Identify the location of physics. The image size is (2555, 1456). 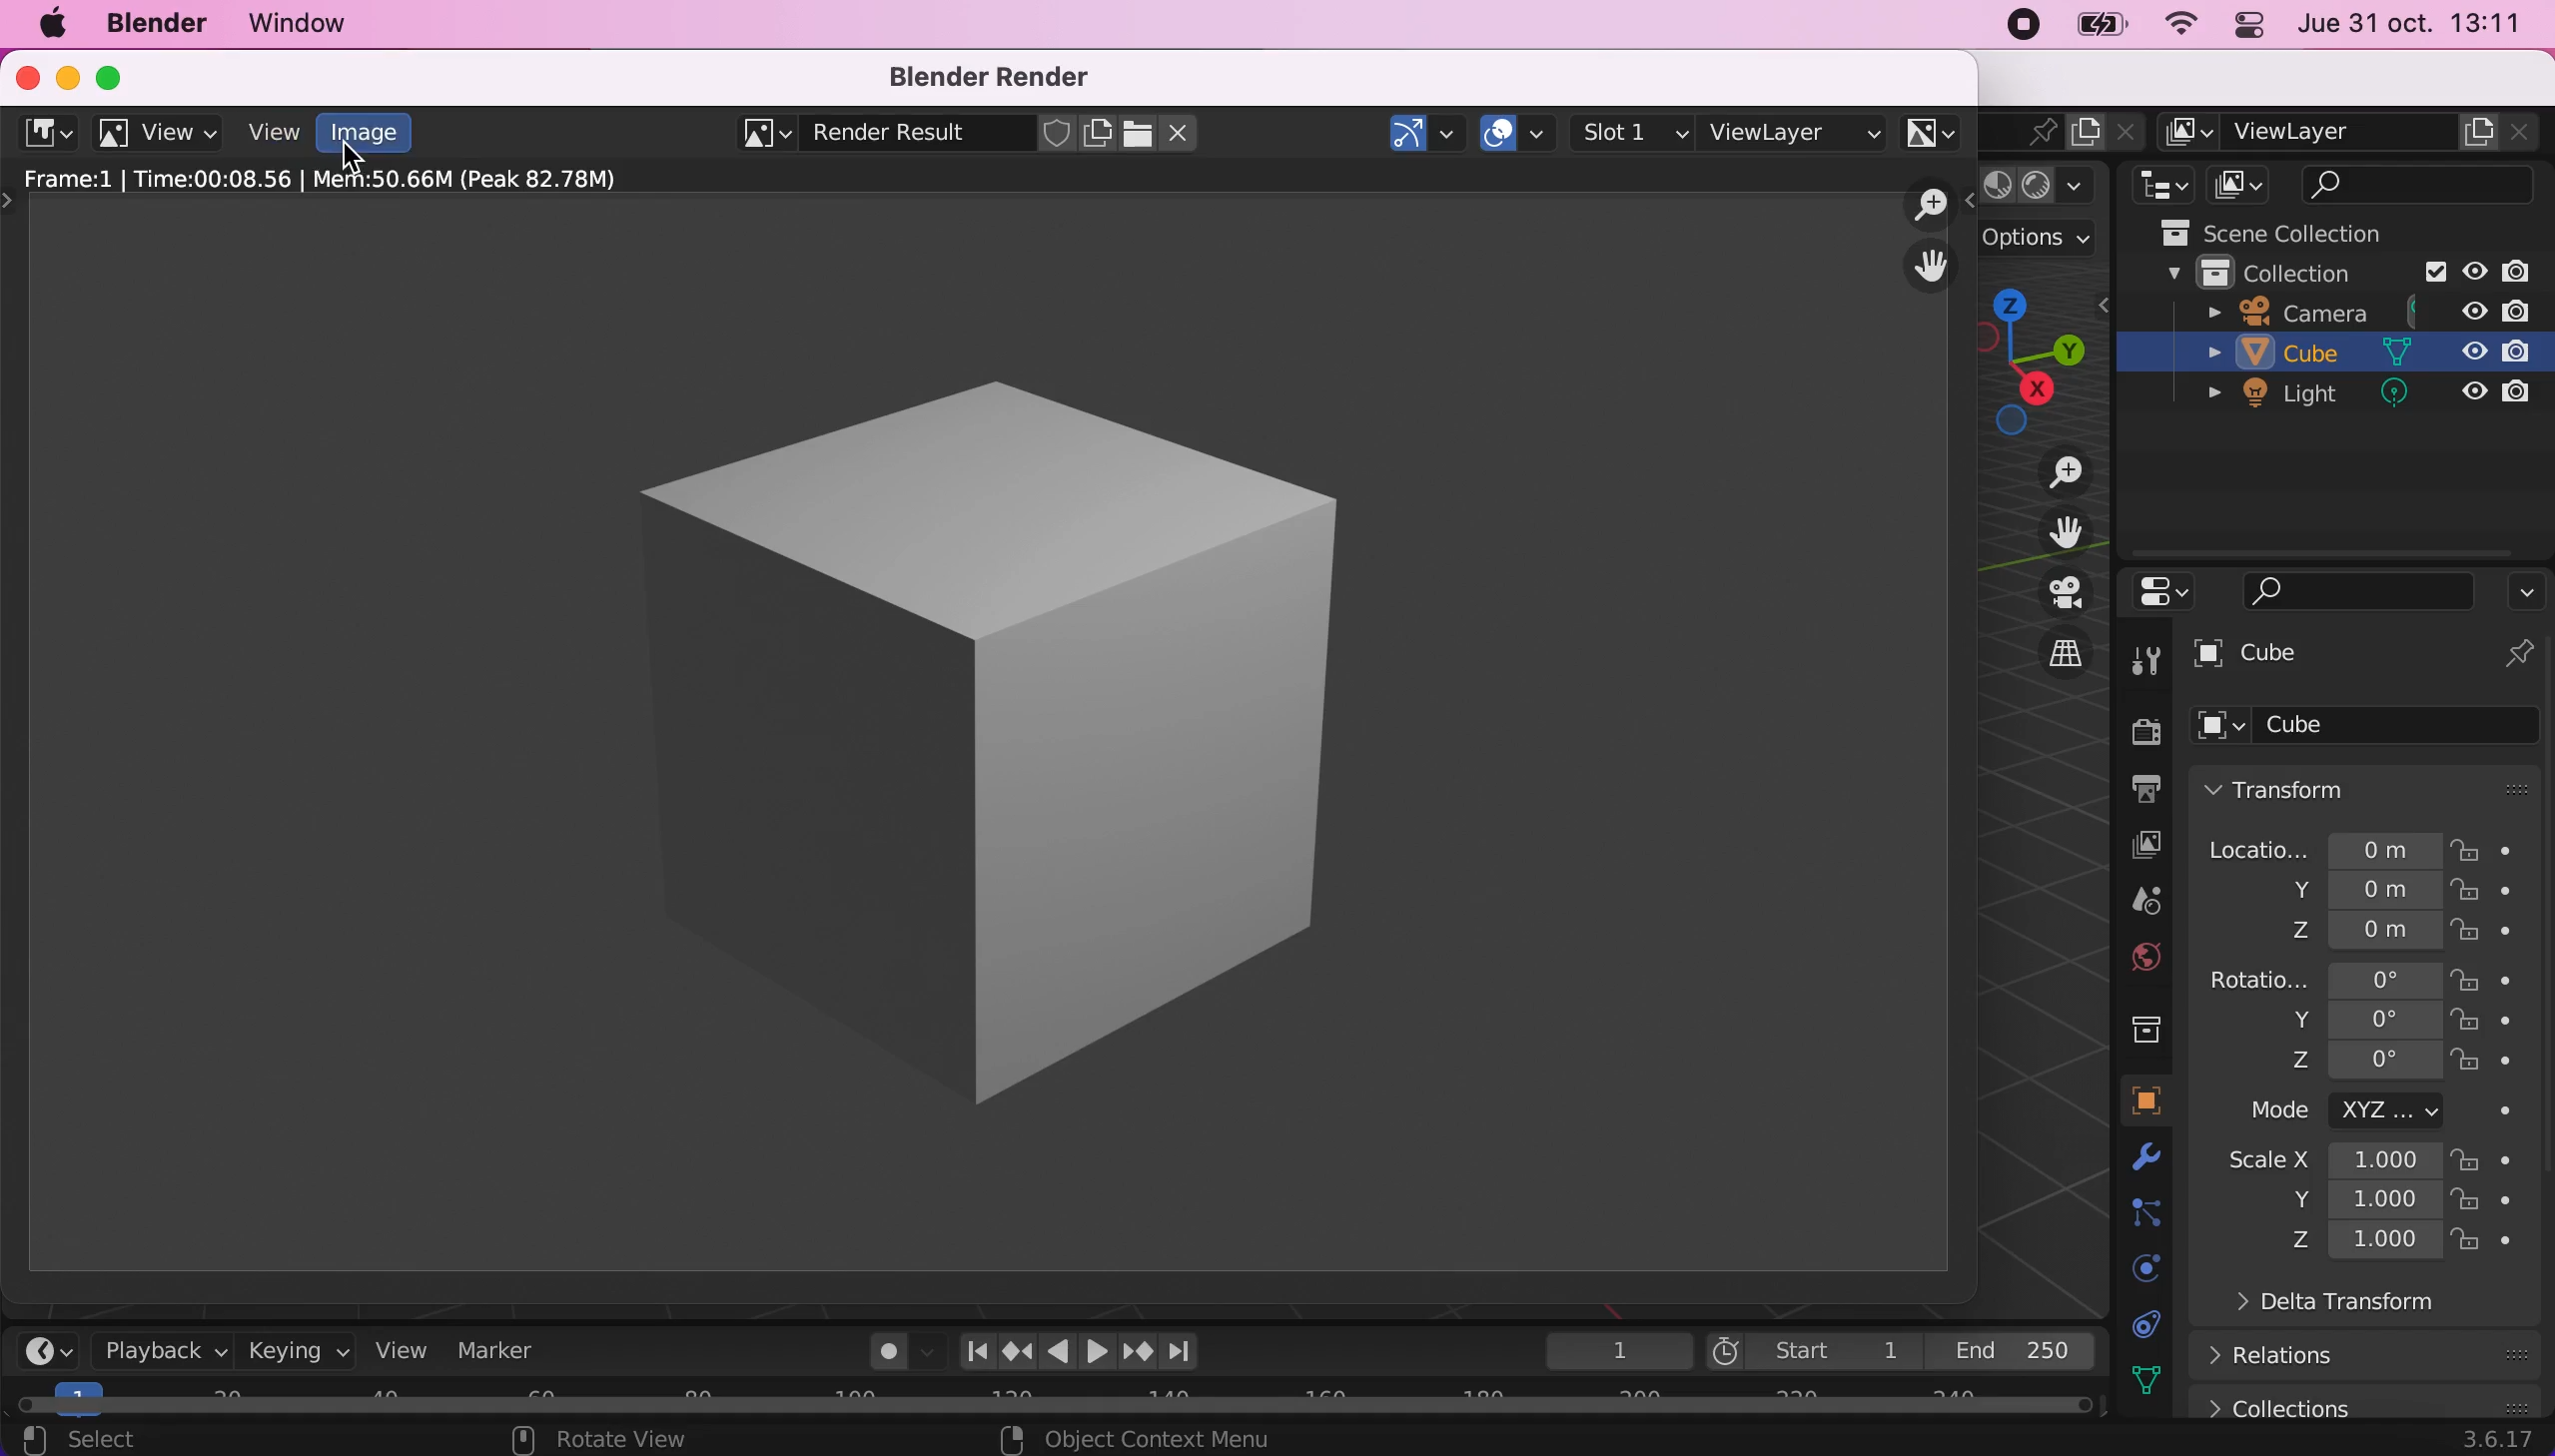
(2137, 1266).